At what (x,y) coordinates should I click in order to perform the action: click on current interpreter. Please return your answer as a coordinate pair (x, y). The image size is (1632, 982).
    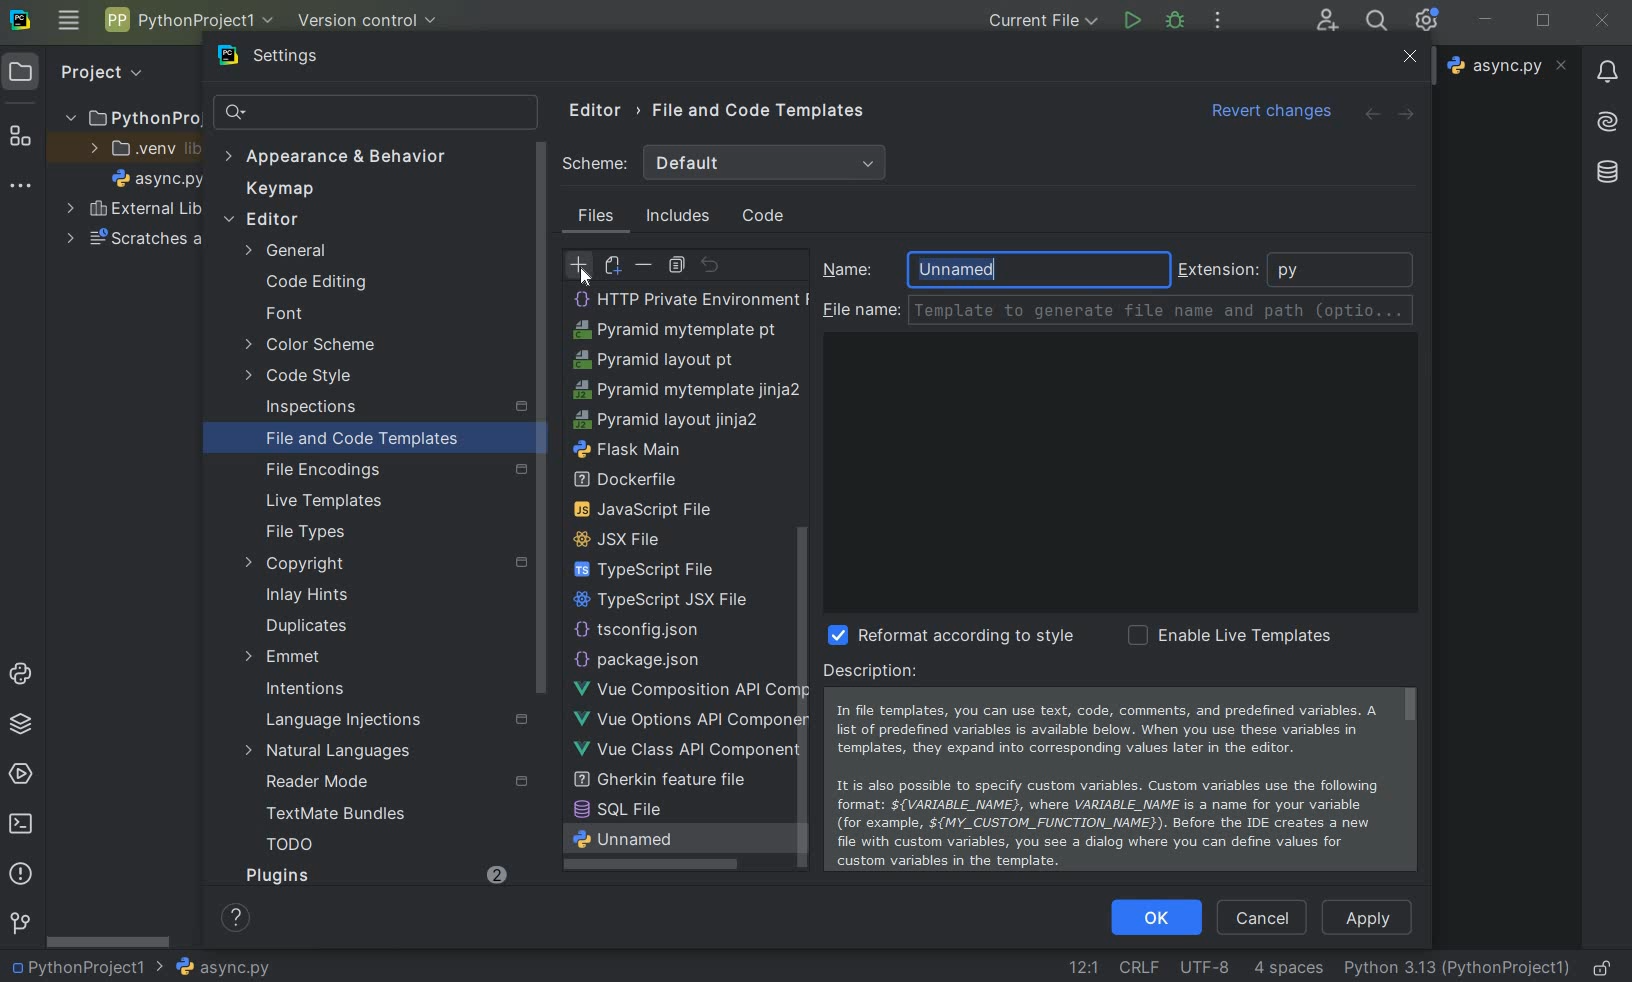
    Looking at the image, I should click on (1459, 969).